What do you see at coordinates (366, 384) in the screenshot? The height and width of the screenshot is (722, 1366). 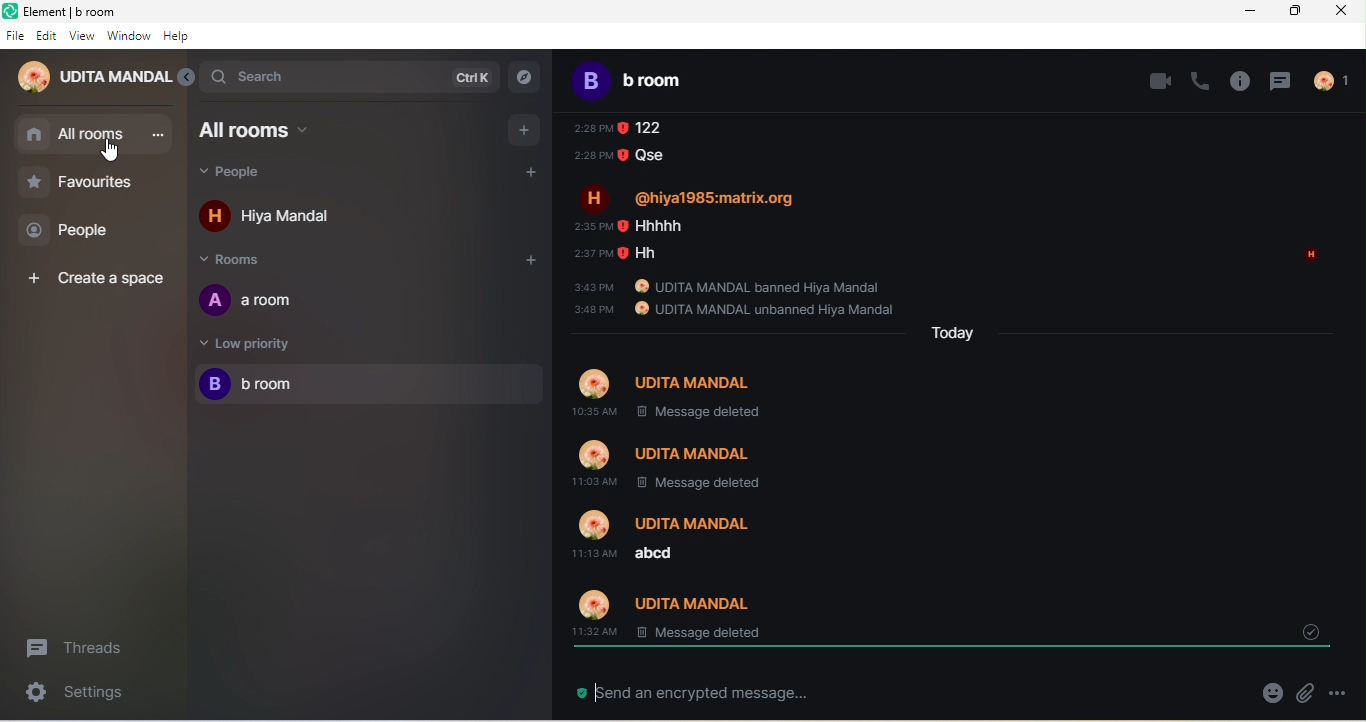 I see `b room` at bounding box center [366, 384].